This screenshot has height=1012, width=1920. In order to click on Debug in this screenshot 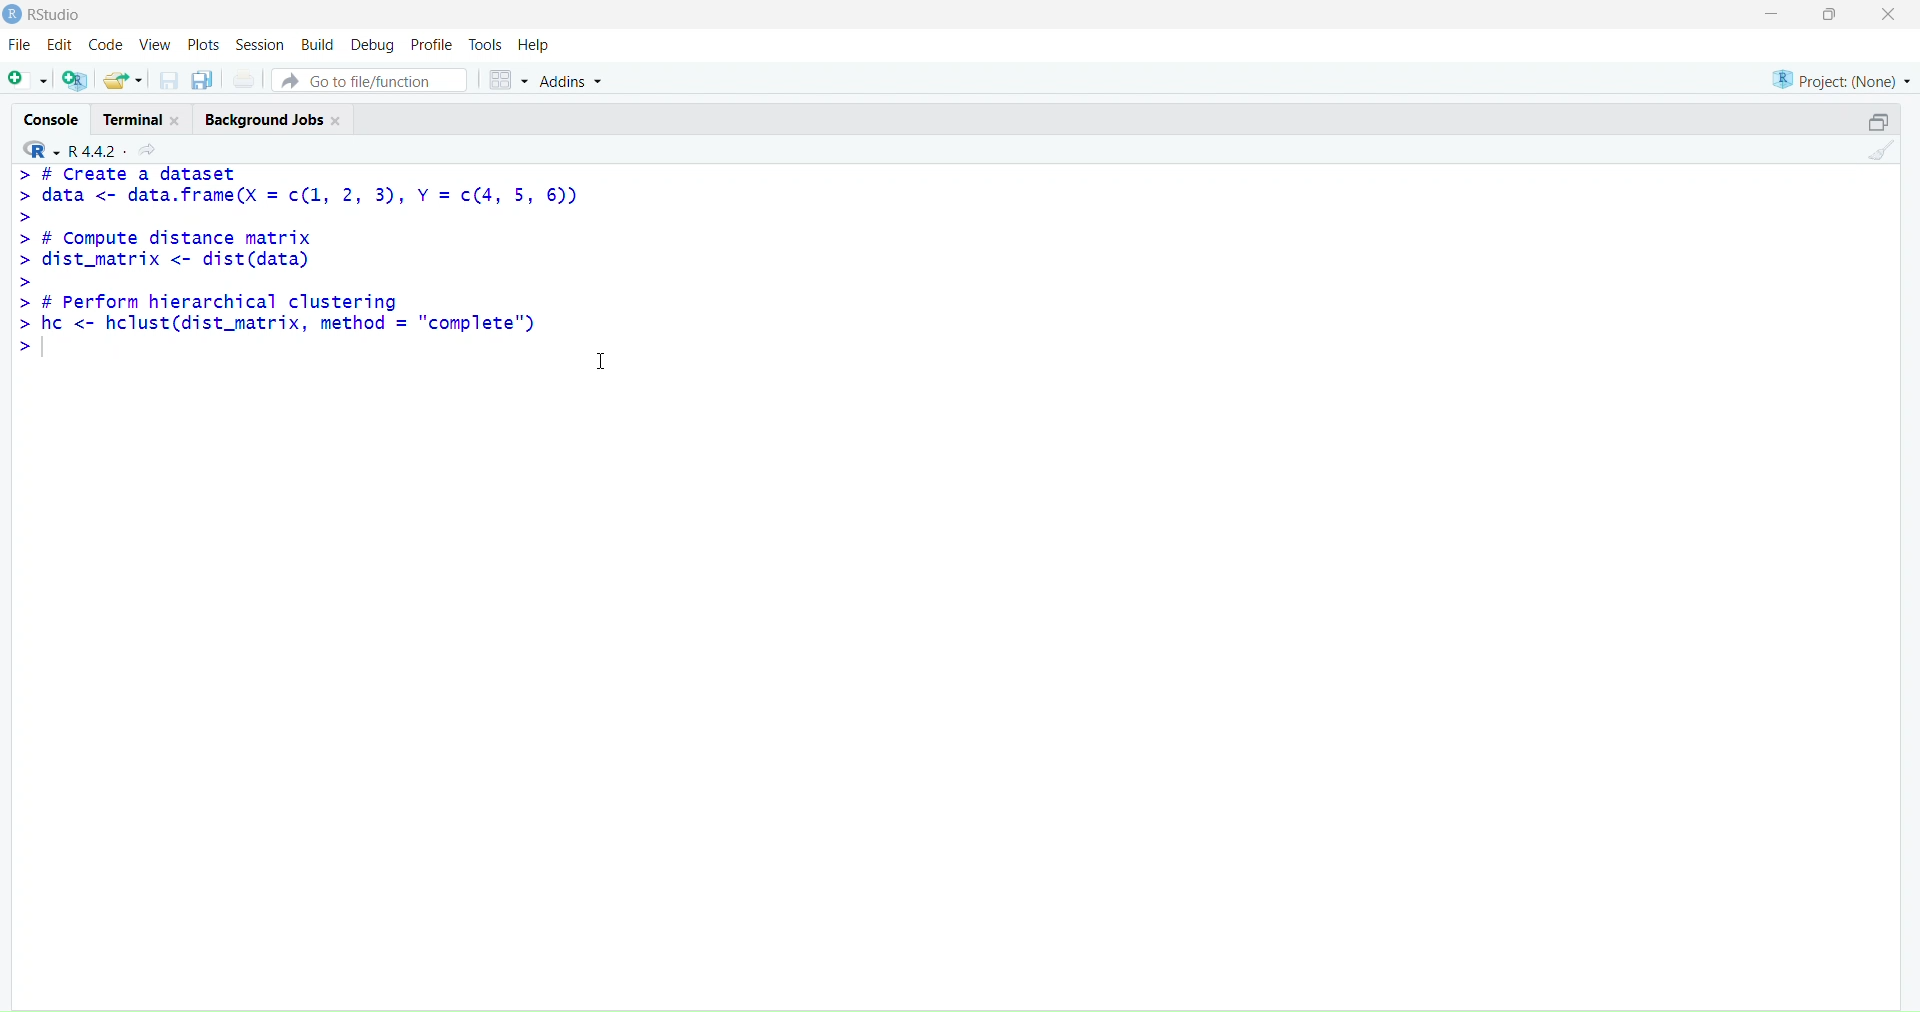, I will do `click(371, 44)`.